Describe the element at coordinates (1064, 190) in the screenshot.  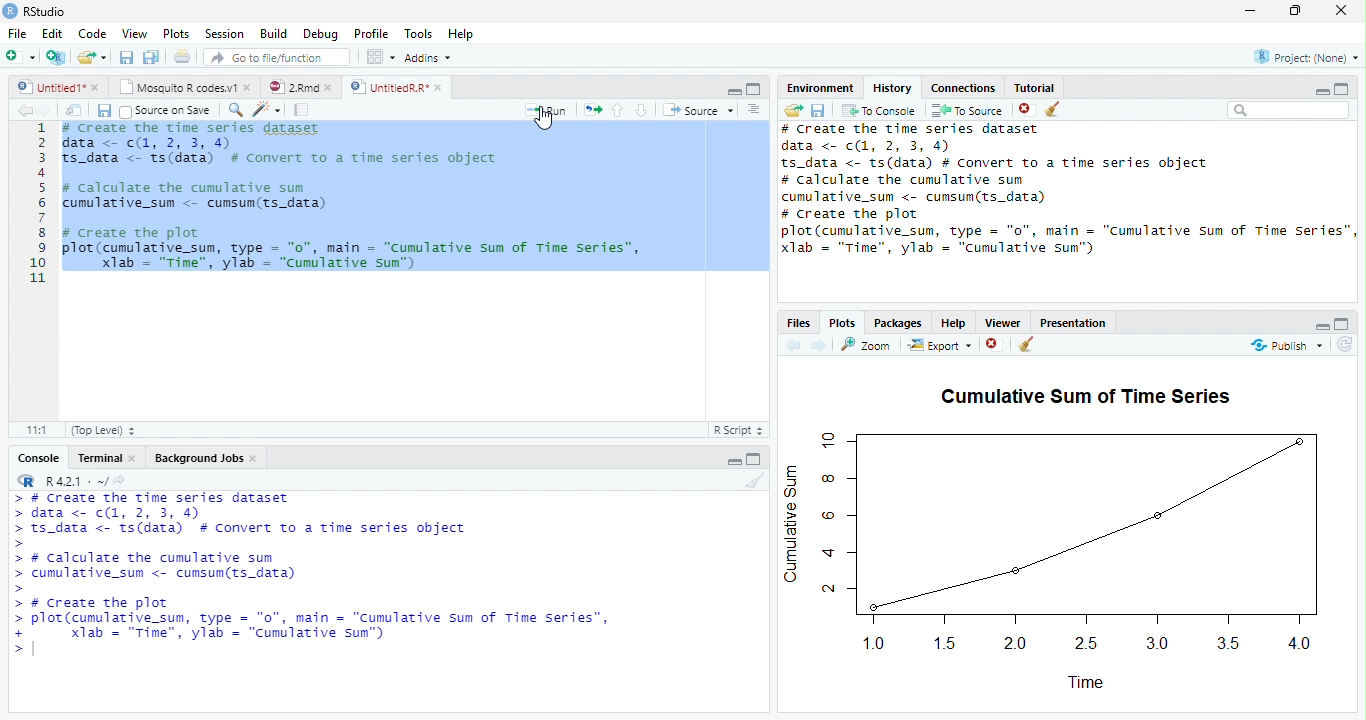
I see `# Create the time series dataset data <- c(1, 2, 3, 4)rs_data <- ts(data) # Convert to a time series object# calculate the cumulative sumcumulative_sum <- cumsum(ts_data)+ Create the plotplot (cumulative_sum, type = "0", main = "Cumulative sum of Time Series’x1ab = "Time", ylab = "Cumulative sum")` at that location.